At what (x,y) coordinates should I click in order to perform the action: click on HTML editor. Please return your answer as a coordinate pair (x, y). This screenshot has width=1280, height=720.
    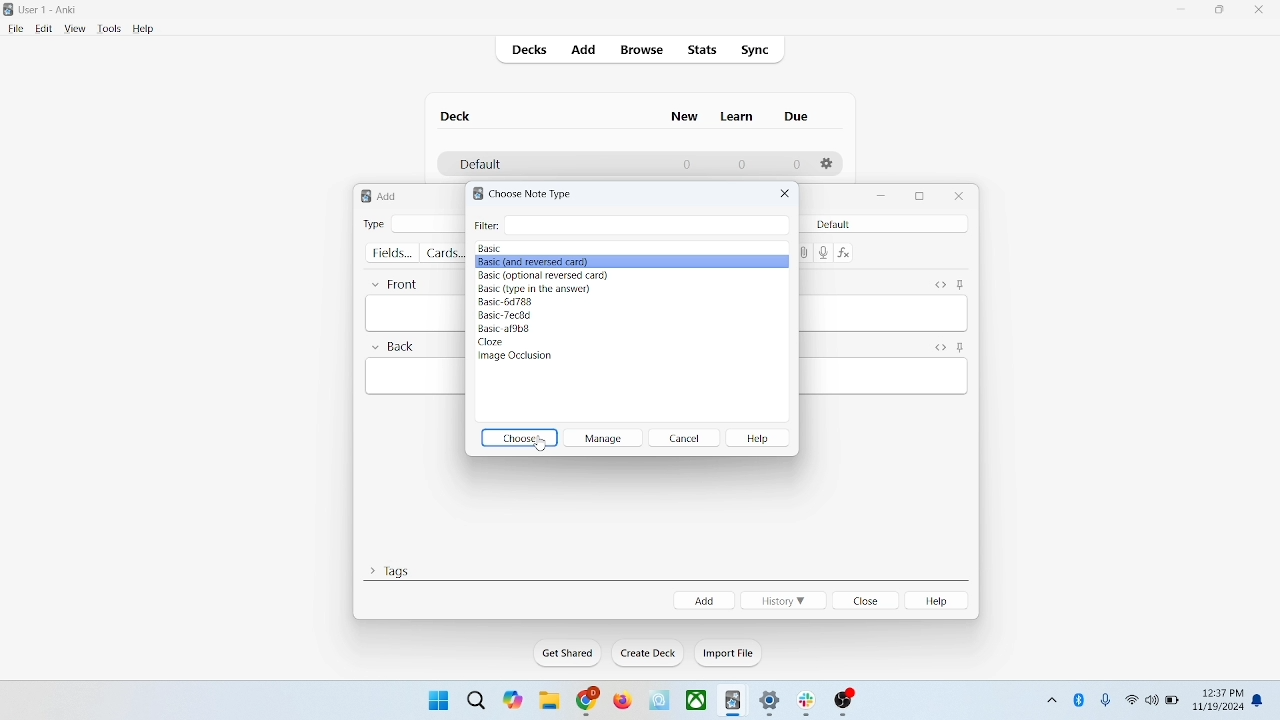
    Looking at the image, I should click on (939, 284).